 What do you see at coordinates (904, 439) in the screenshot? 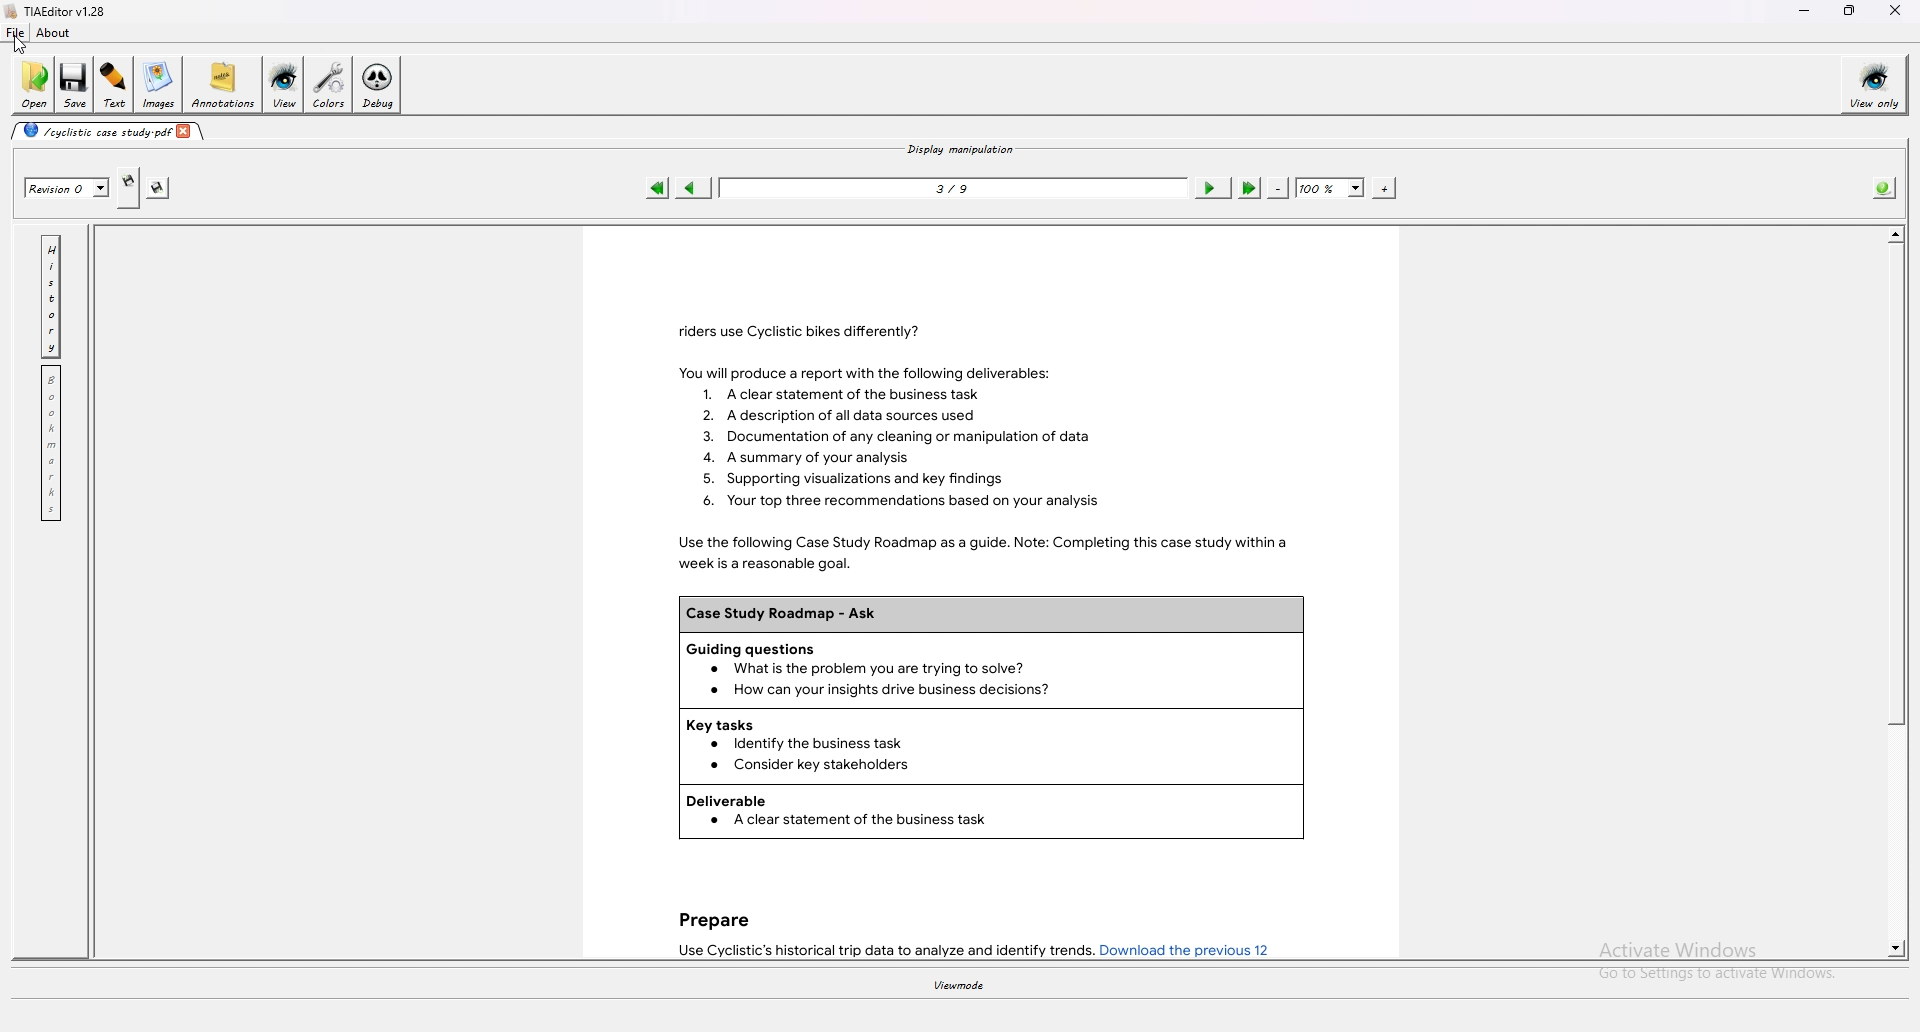
I see `You will produce a report with the following deliverables:
1. Aclear statement of the business task
2. A description of all data sources used
3. Documentation of any cleaning or manipulation of data
4. A summary of your analysis
5. Supporting visualizations and key findings
6. Your top three recommendations based on your analysis` at bounding box center [904, 439].